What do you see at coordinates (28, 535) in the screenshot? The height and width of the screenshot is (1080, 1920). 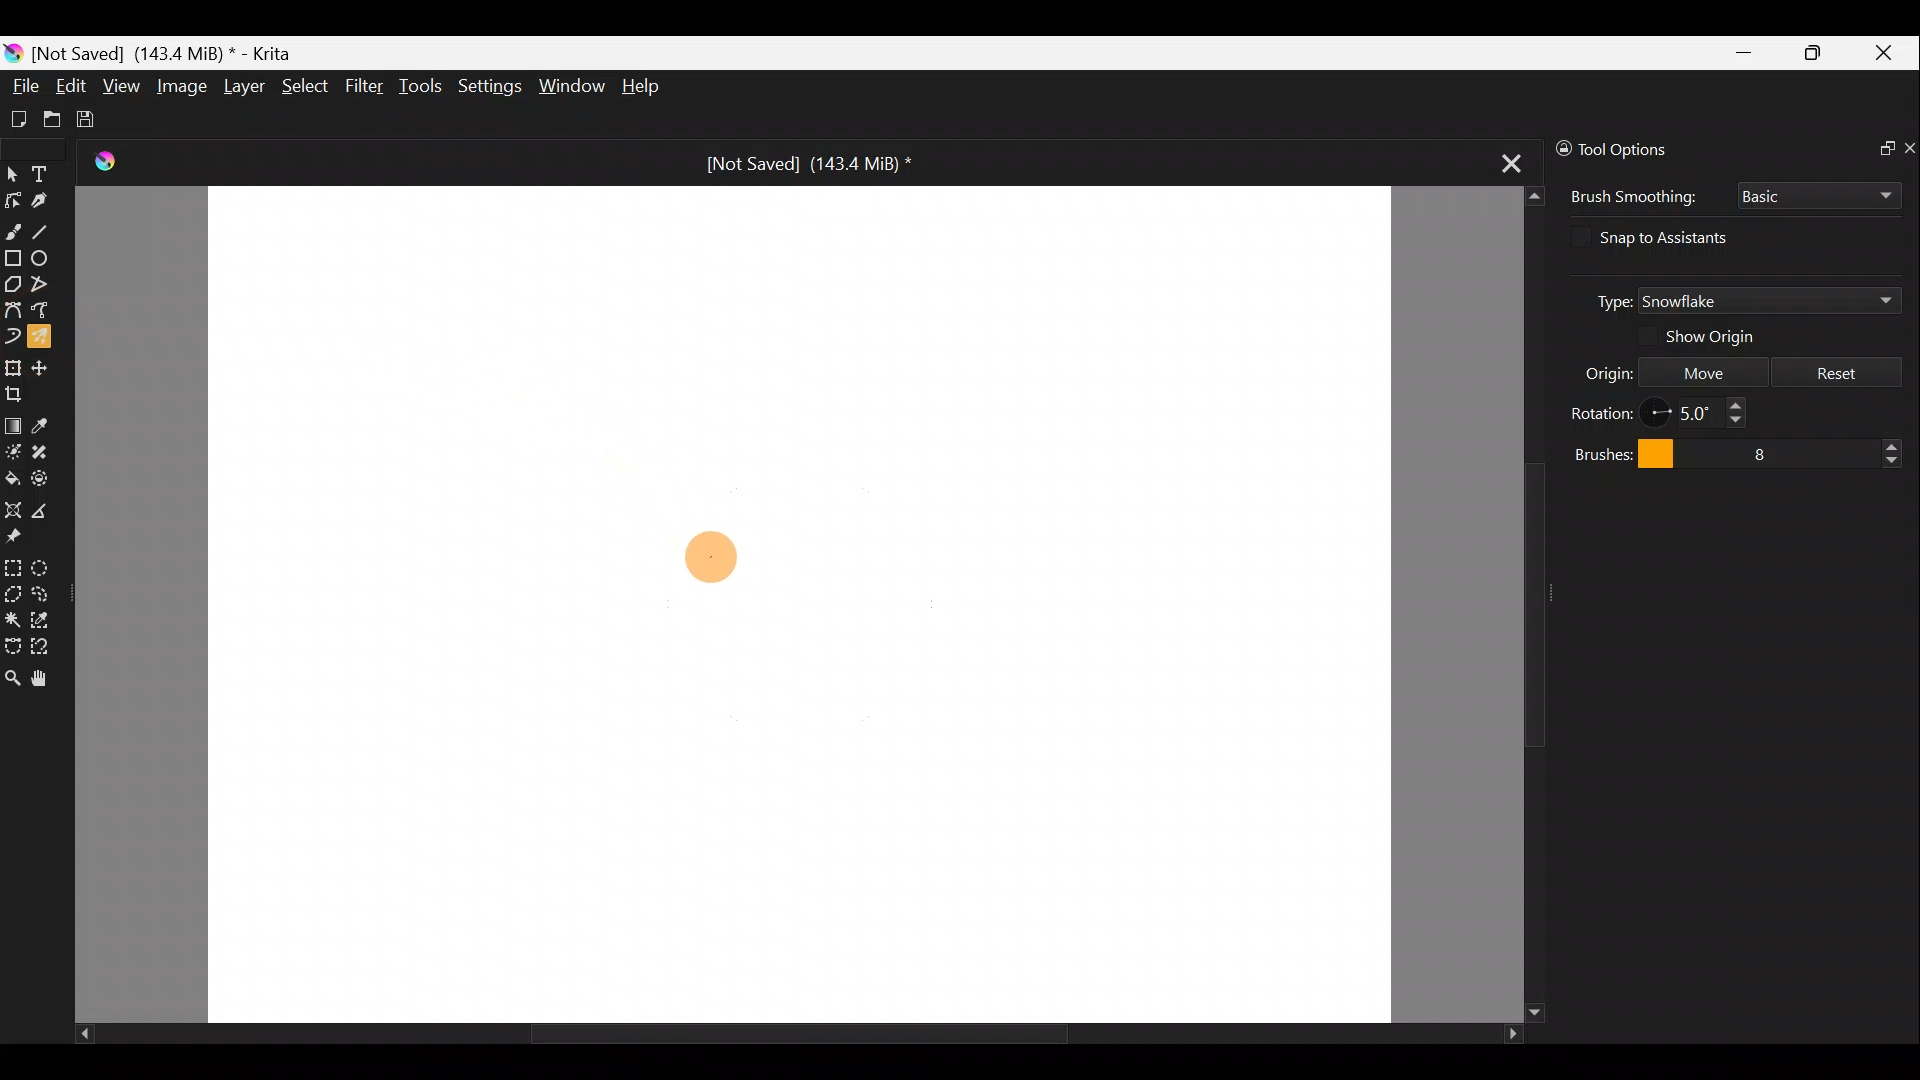 I see `Reference images tool` at bounding box center [28, 535].